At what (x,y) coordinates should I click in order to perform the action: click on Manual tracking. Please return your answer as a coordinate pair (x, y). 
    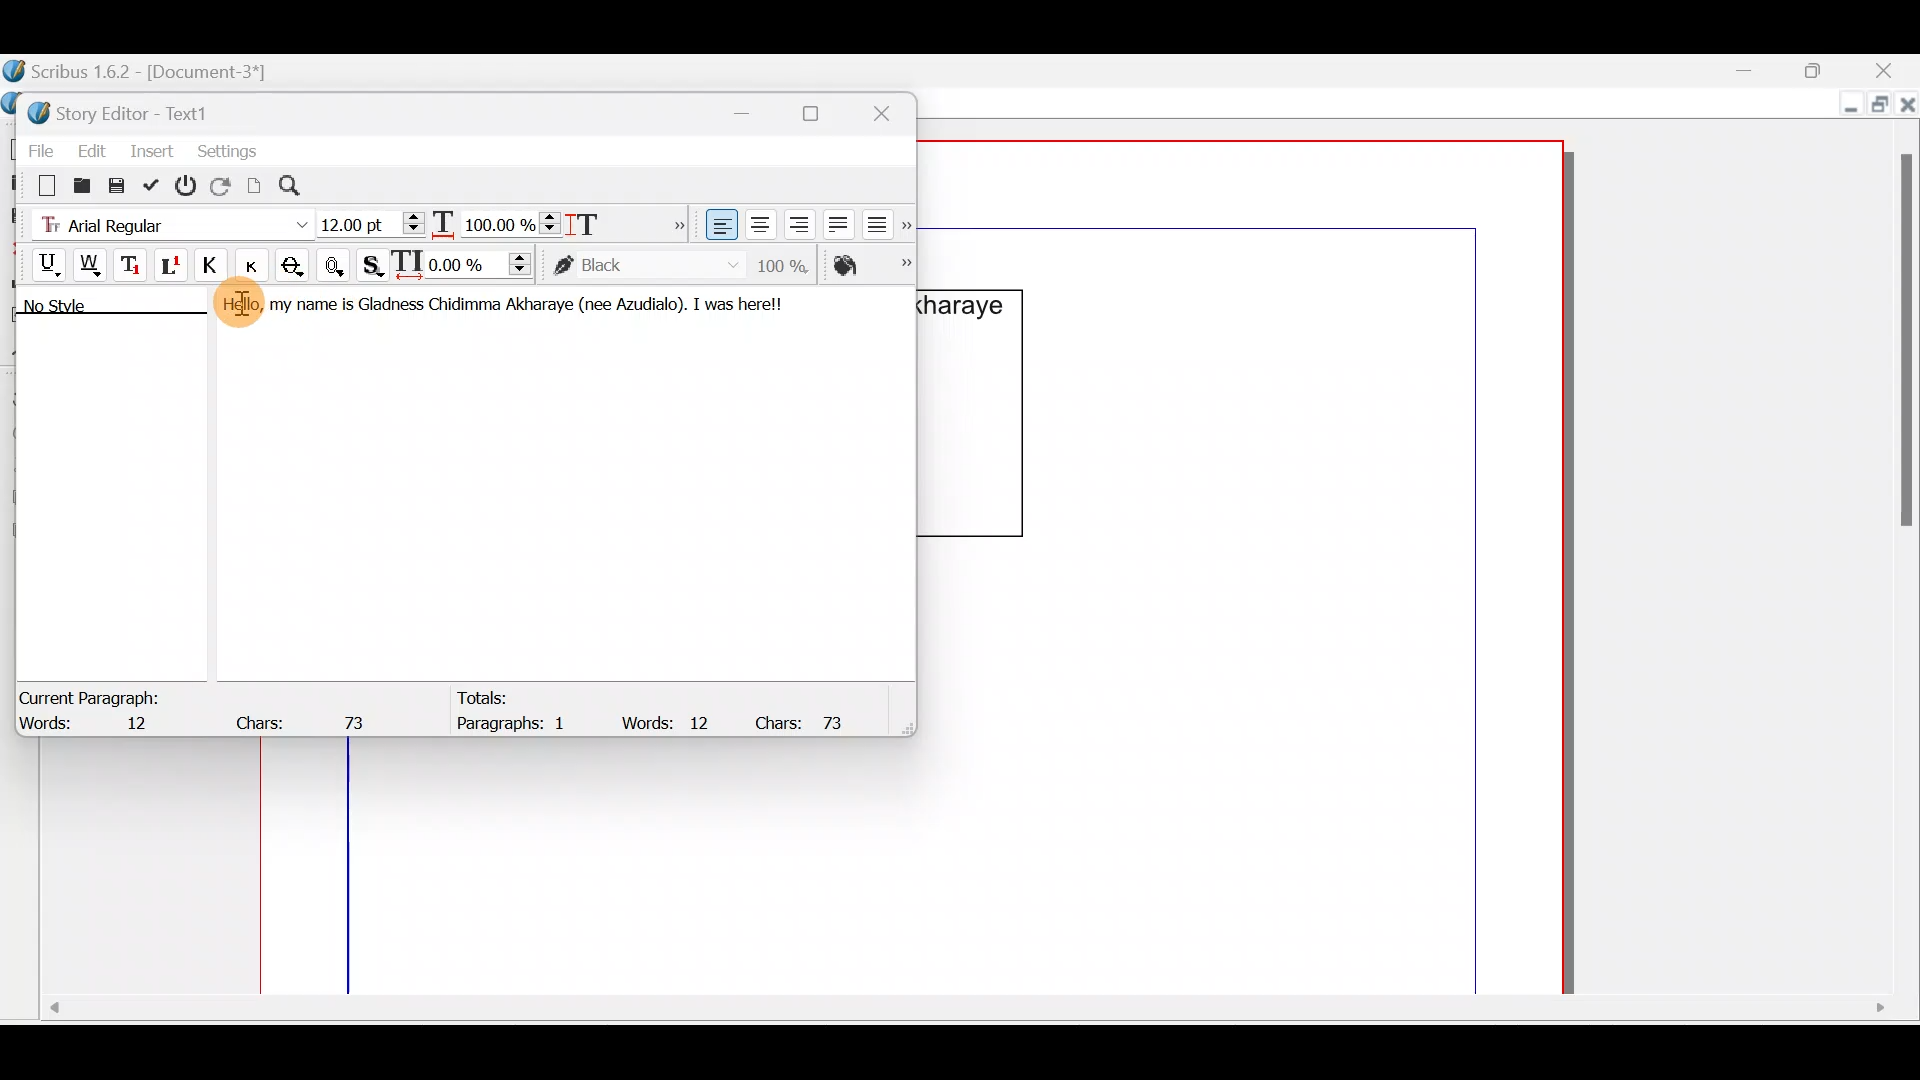
    Looking at the image, I should click on (467, 263).